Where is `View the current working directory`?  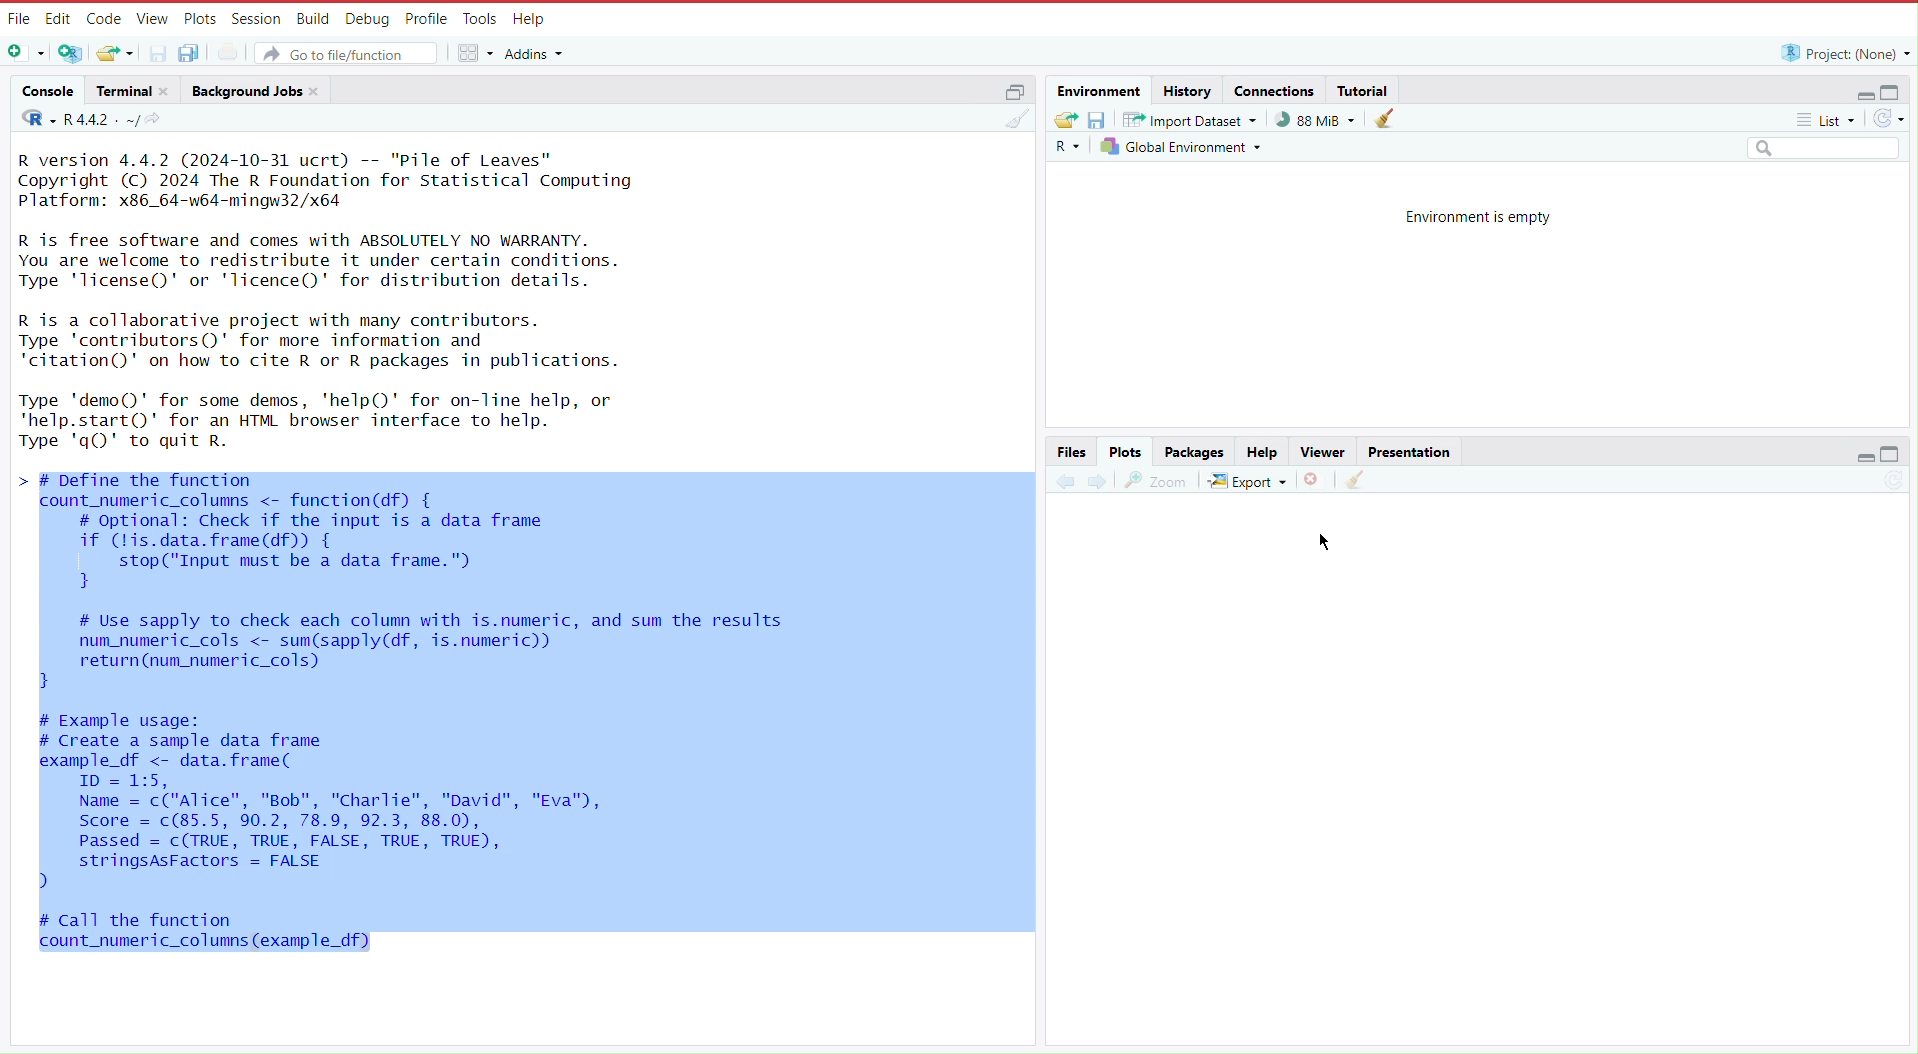
View the current working directory is located at coordinates (159, 119).